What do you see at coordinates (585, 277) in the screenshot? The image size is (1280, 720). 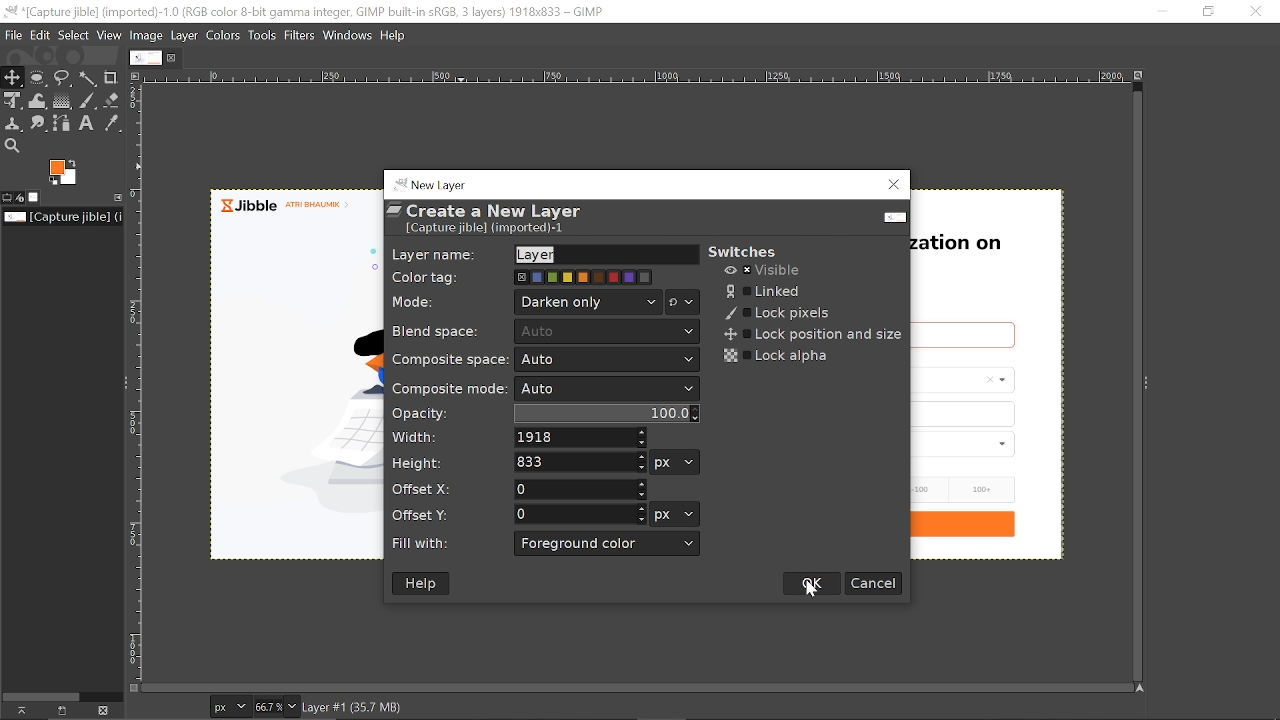 I see `Color tags` at bounding box center [585, 277].